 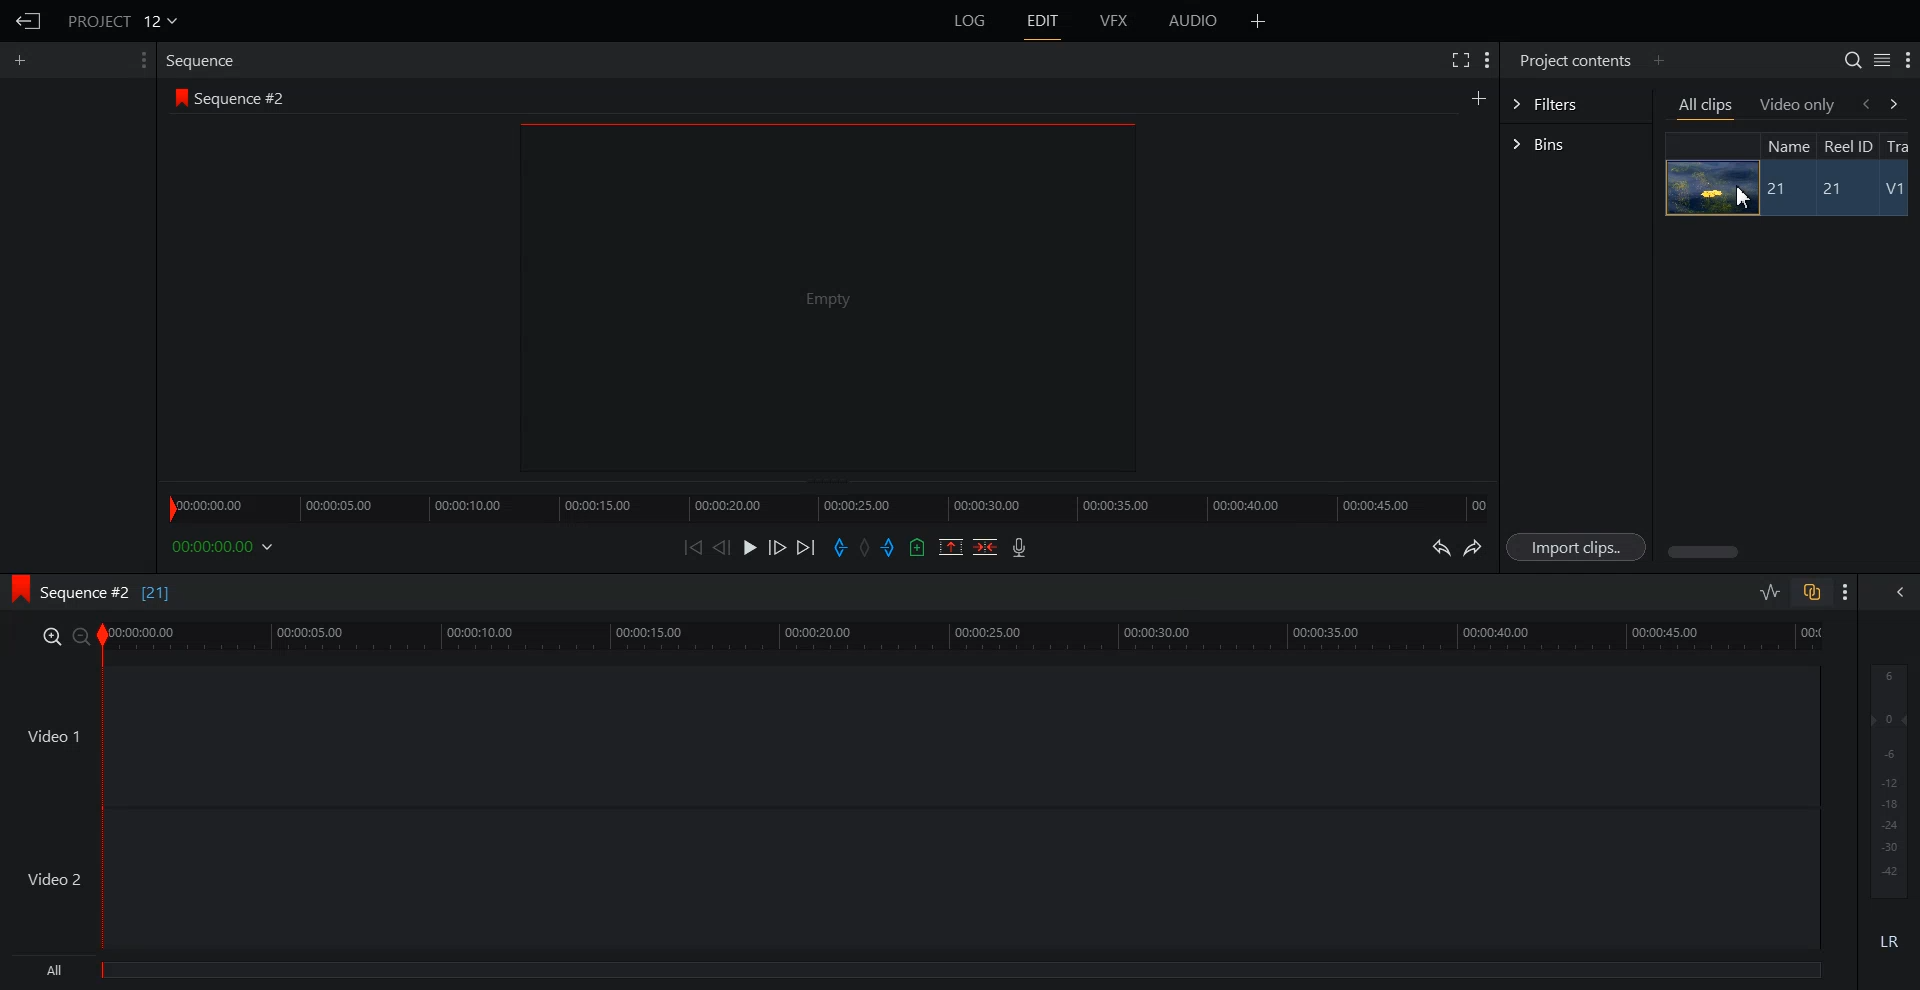 I want to click on Move backward, so click(x=696, y=547).